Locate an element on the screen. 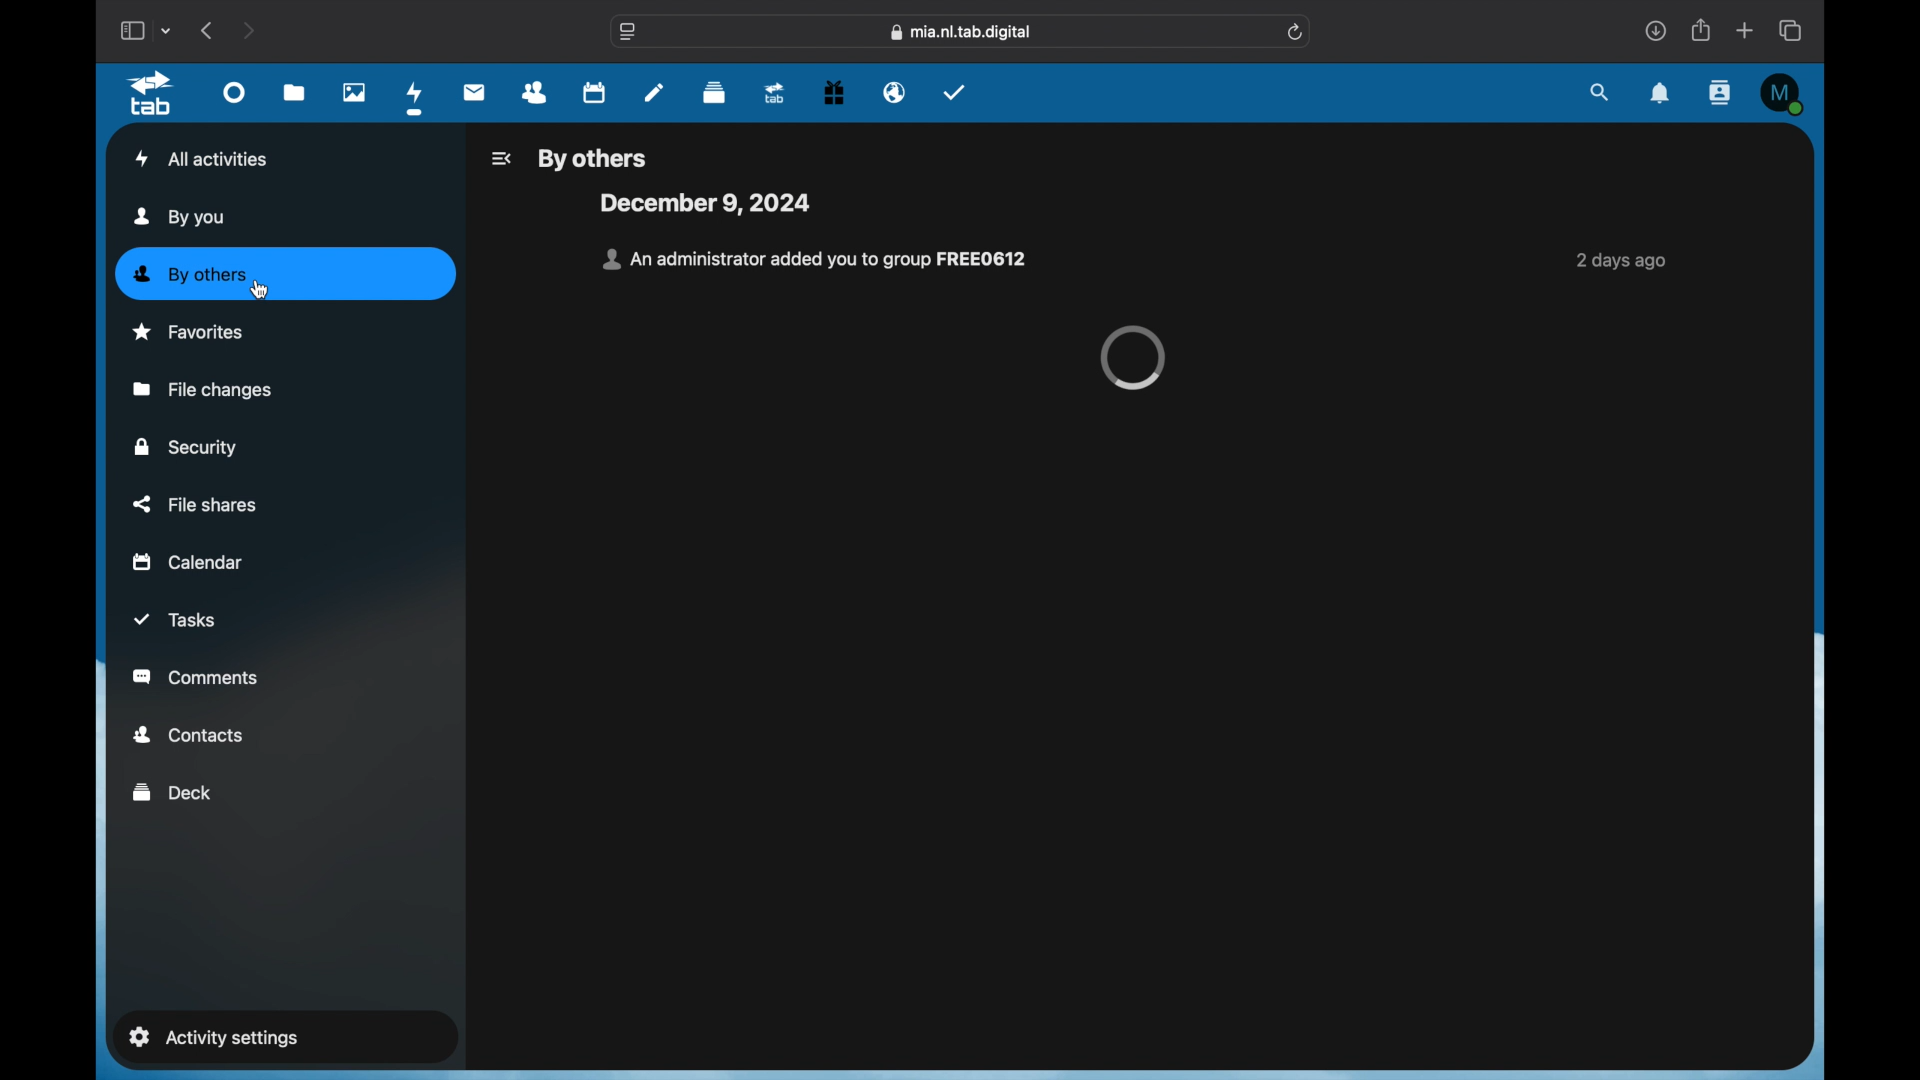 This screenshot has width=1920, height=1080. december 9, 2024 is located at coordinates (704, 203).